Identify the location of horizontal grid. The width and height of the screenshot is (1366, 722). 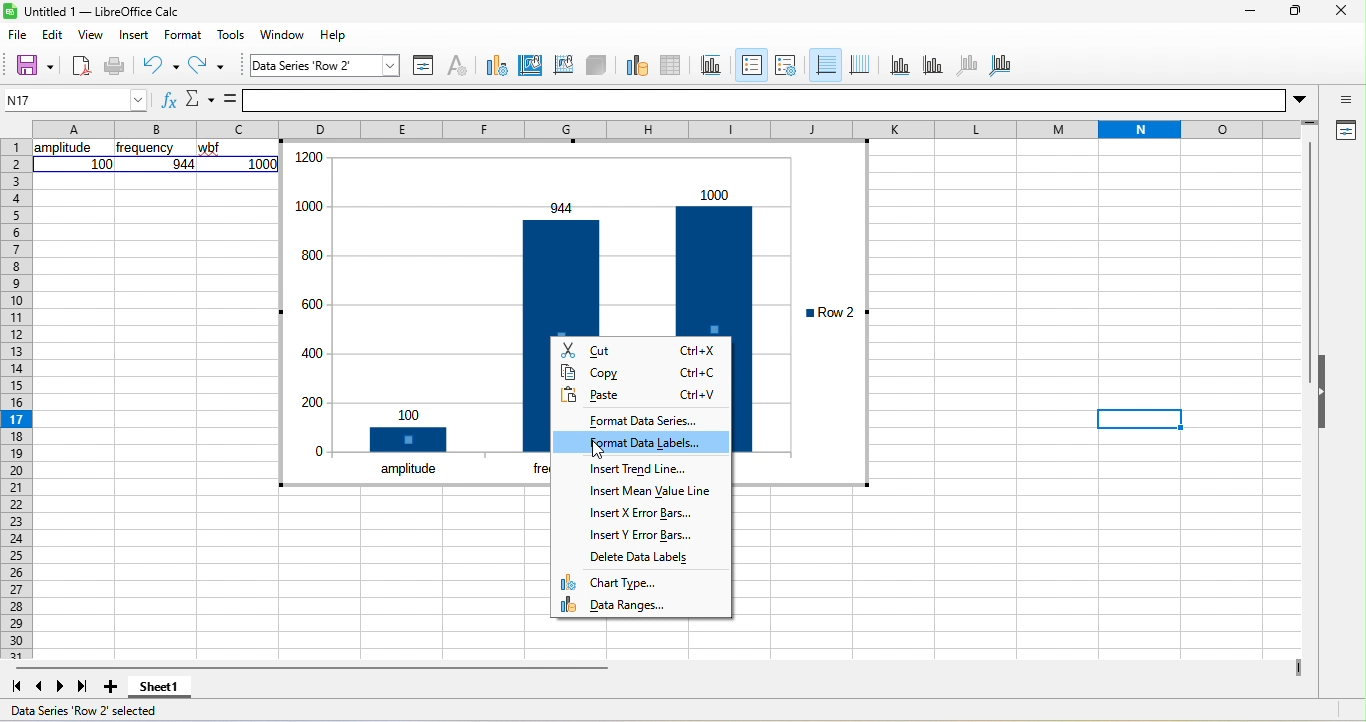
(825, 65).